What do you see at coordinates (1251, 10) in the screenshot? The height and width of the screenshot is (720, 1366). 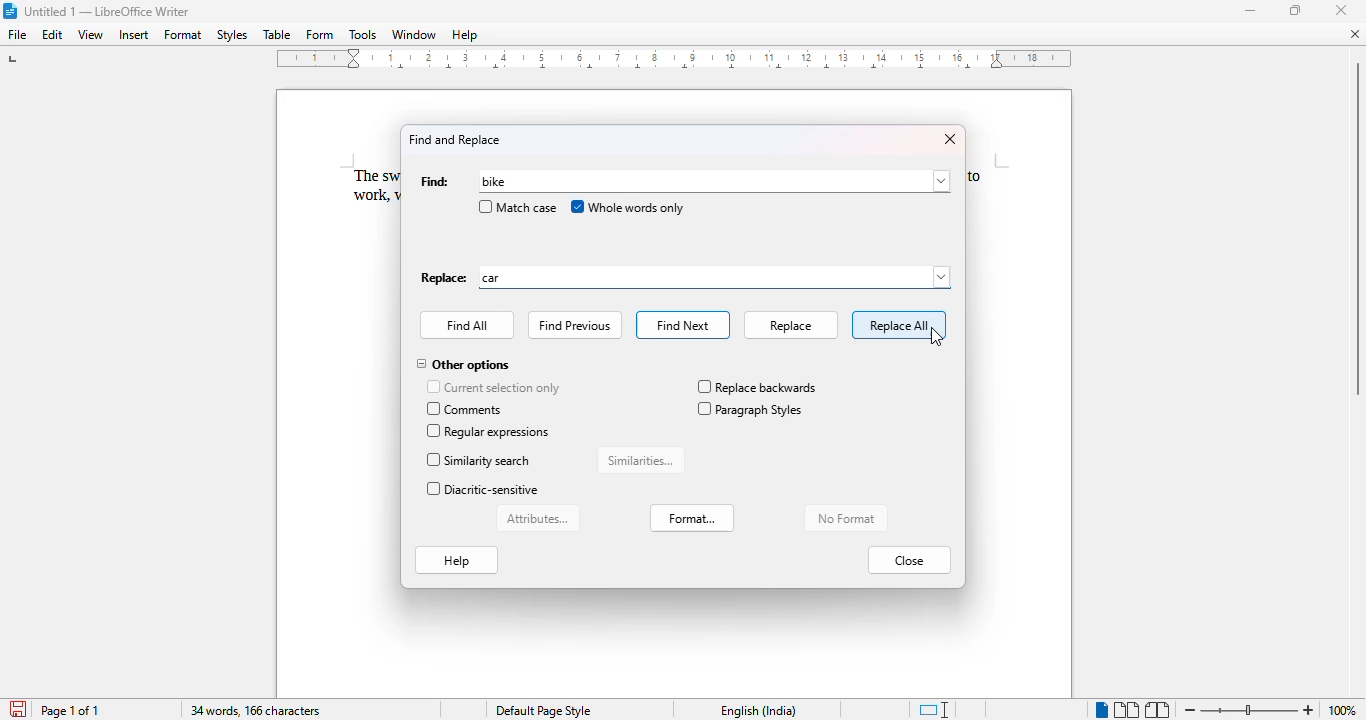 I see `minimize` at bounding box center [1251, 10].